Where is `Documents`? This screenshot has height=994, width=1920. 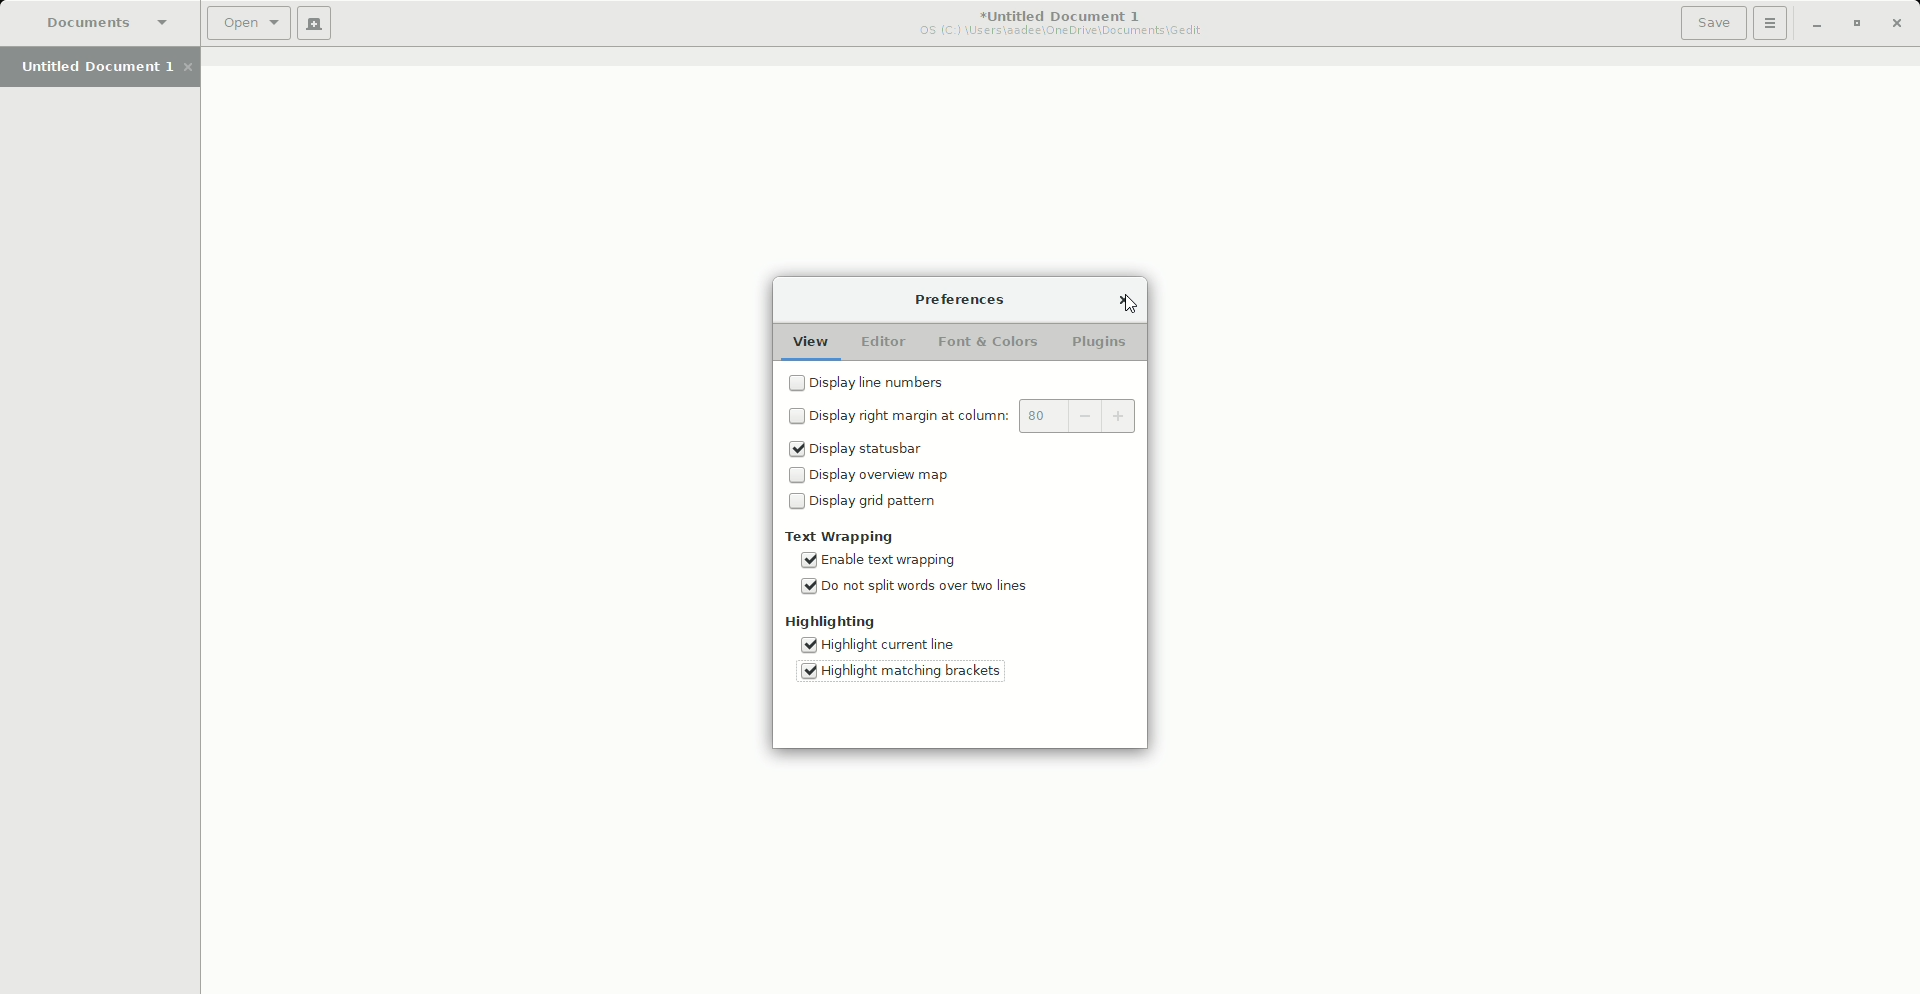 Documents is located at coordinates (97, 22).